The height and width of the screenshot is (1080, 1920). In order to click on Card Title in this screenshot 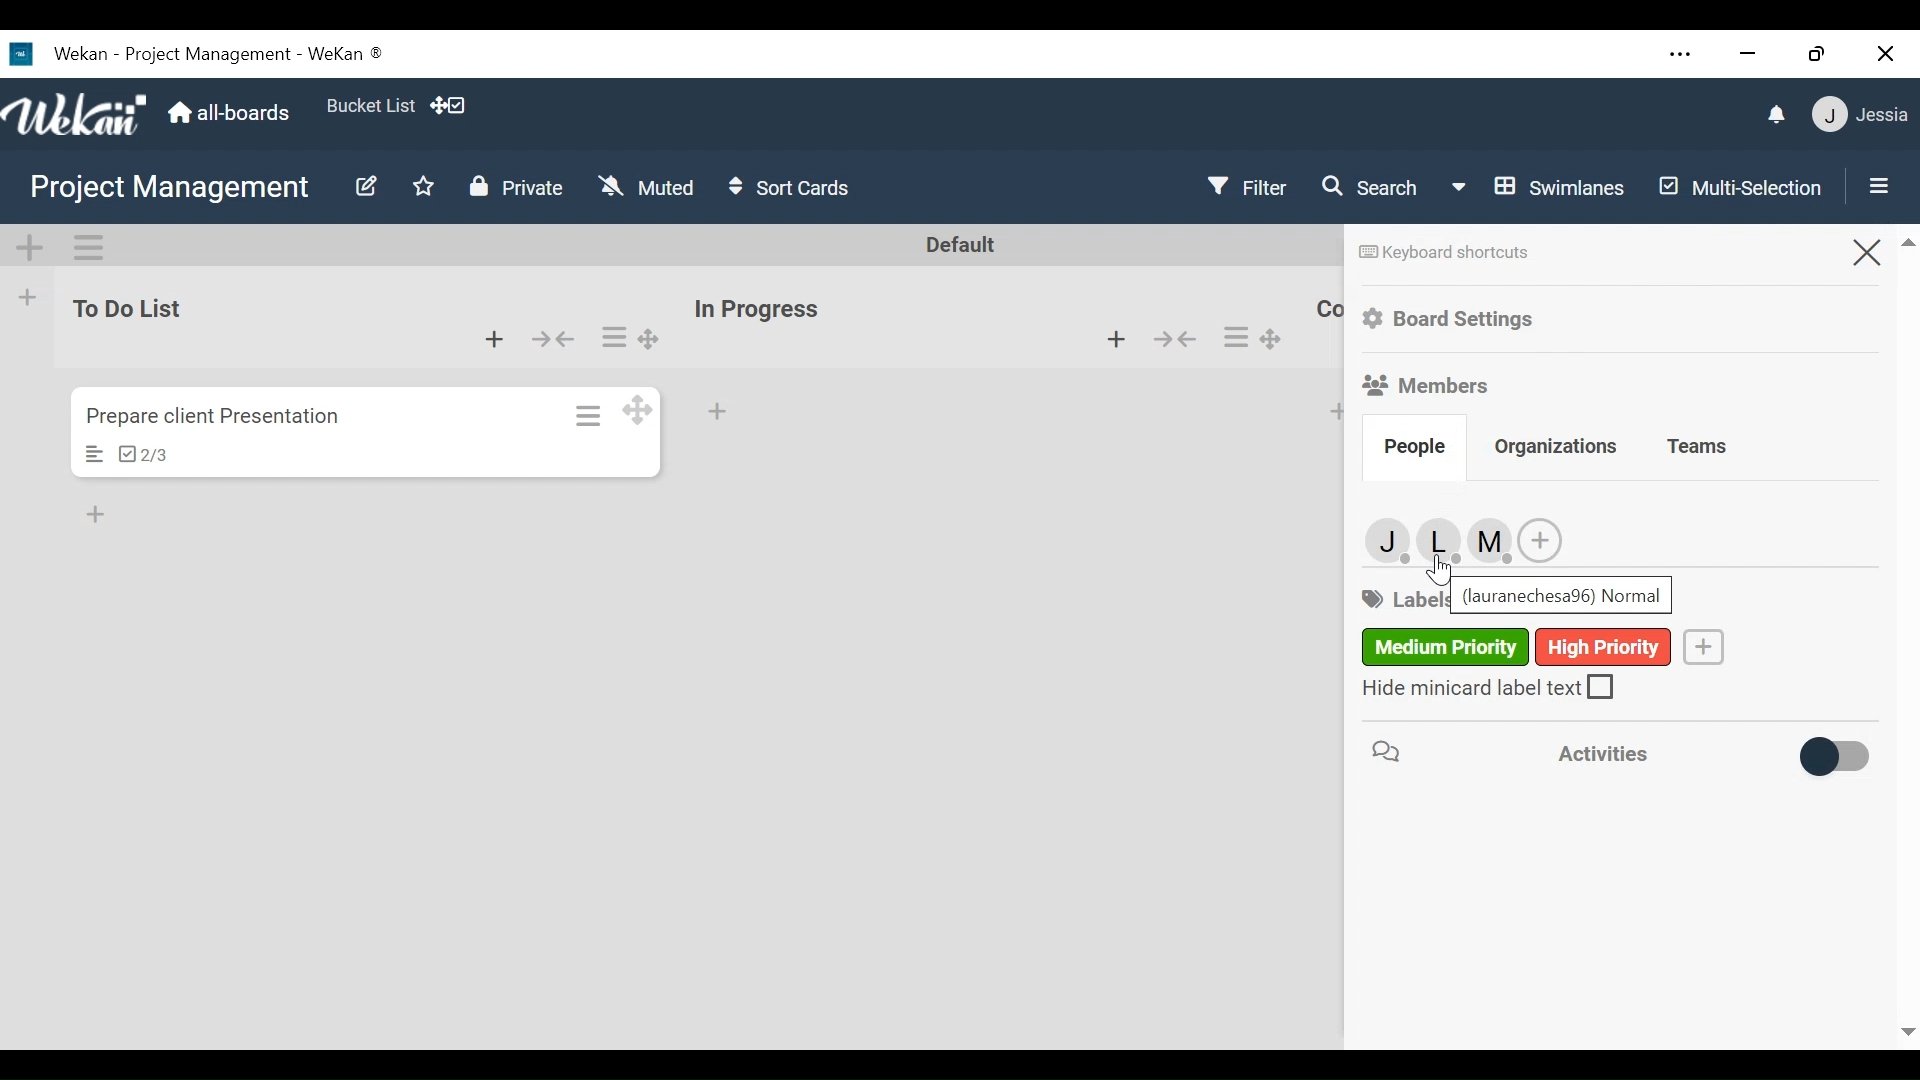, I will do `click(226, 416)`.